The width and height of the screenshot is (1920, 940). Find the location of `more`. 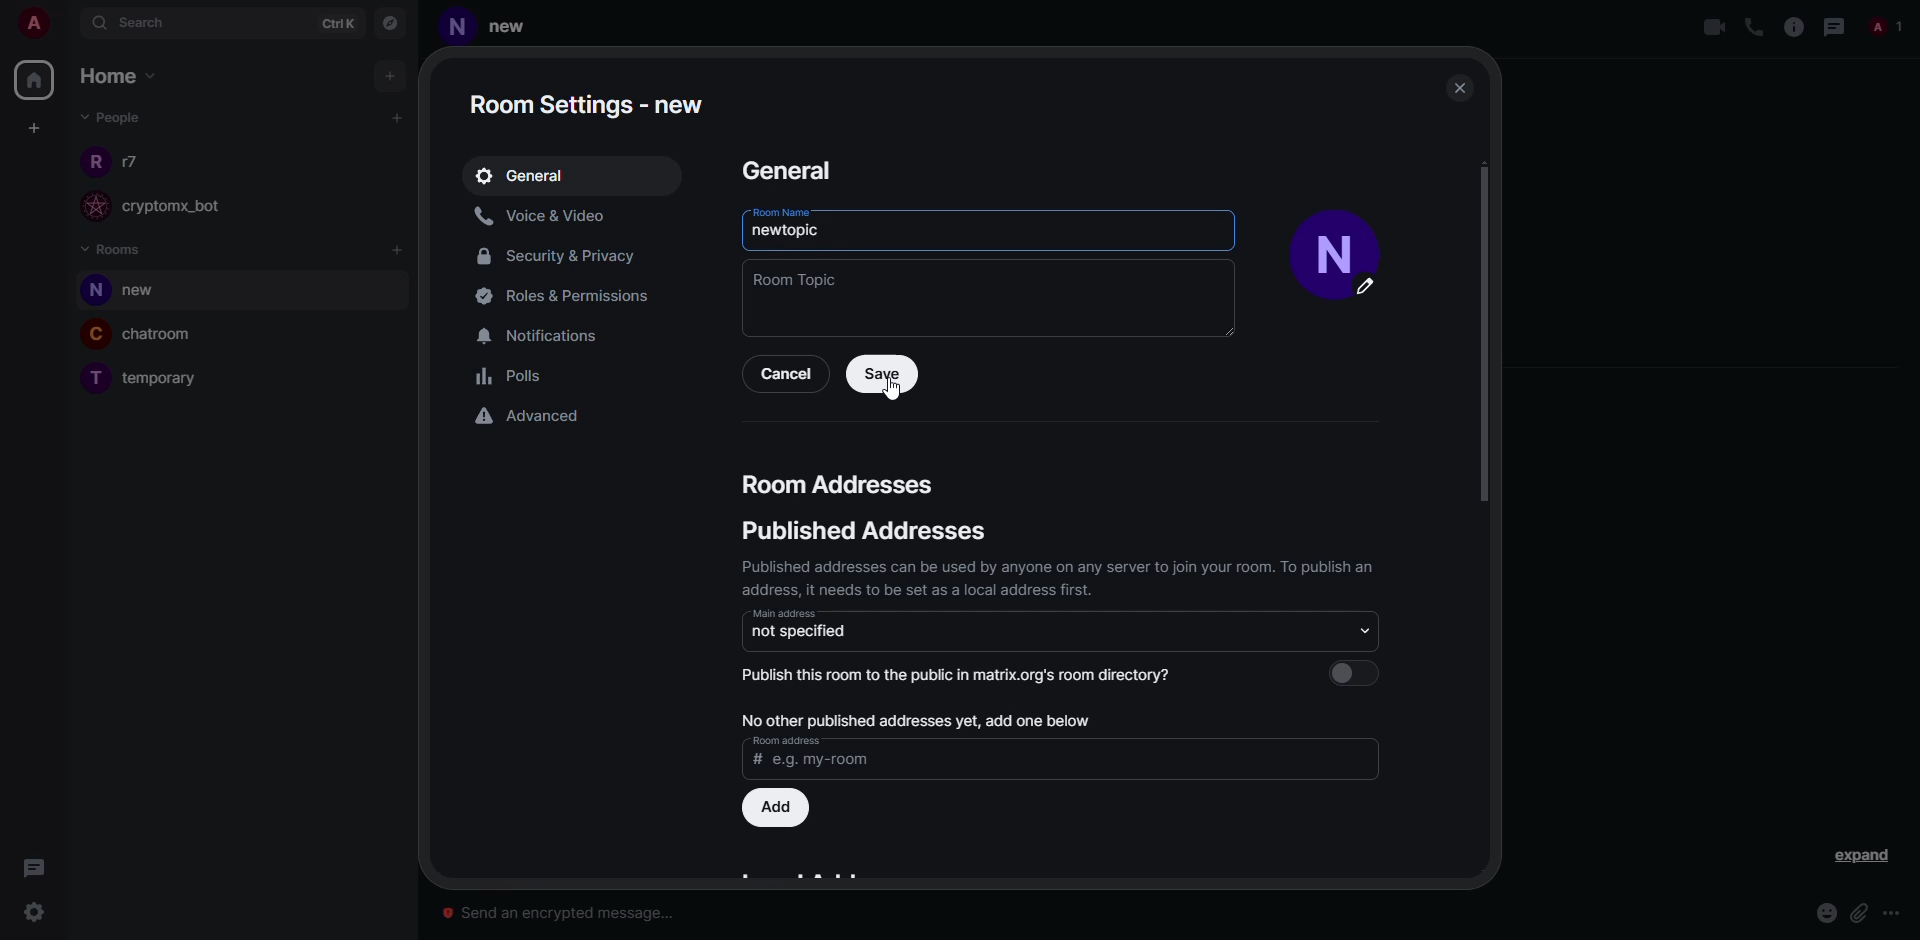

more is located at coordinates (1894, 914).